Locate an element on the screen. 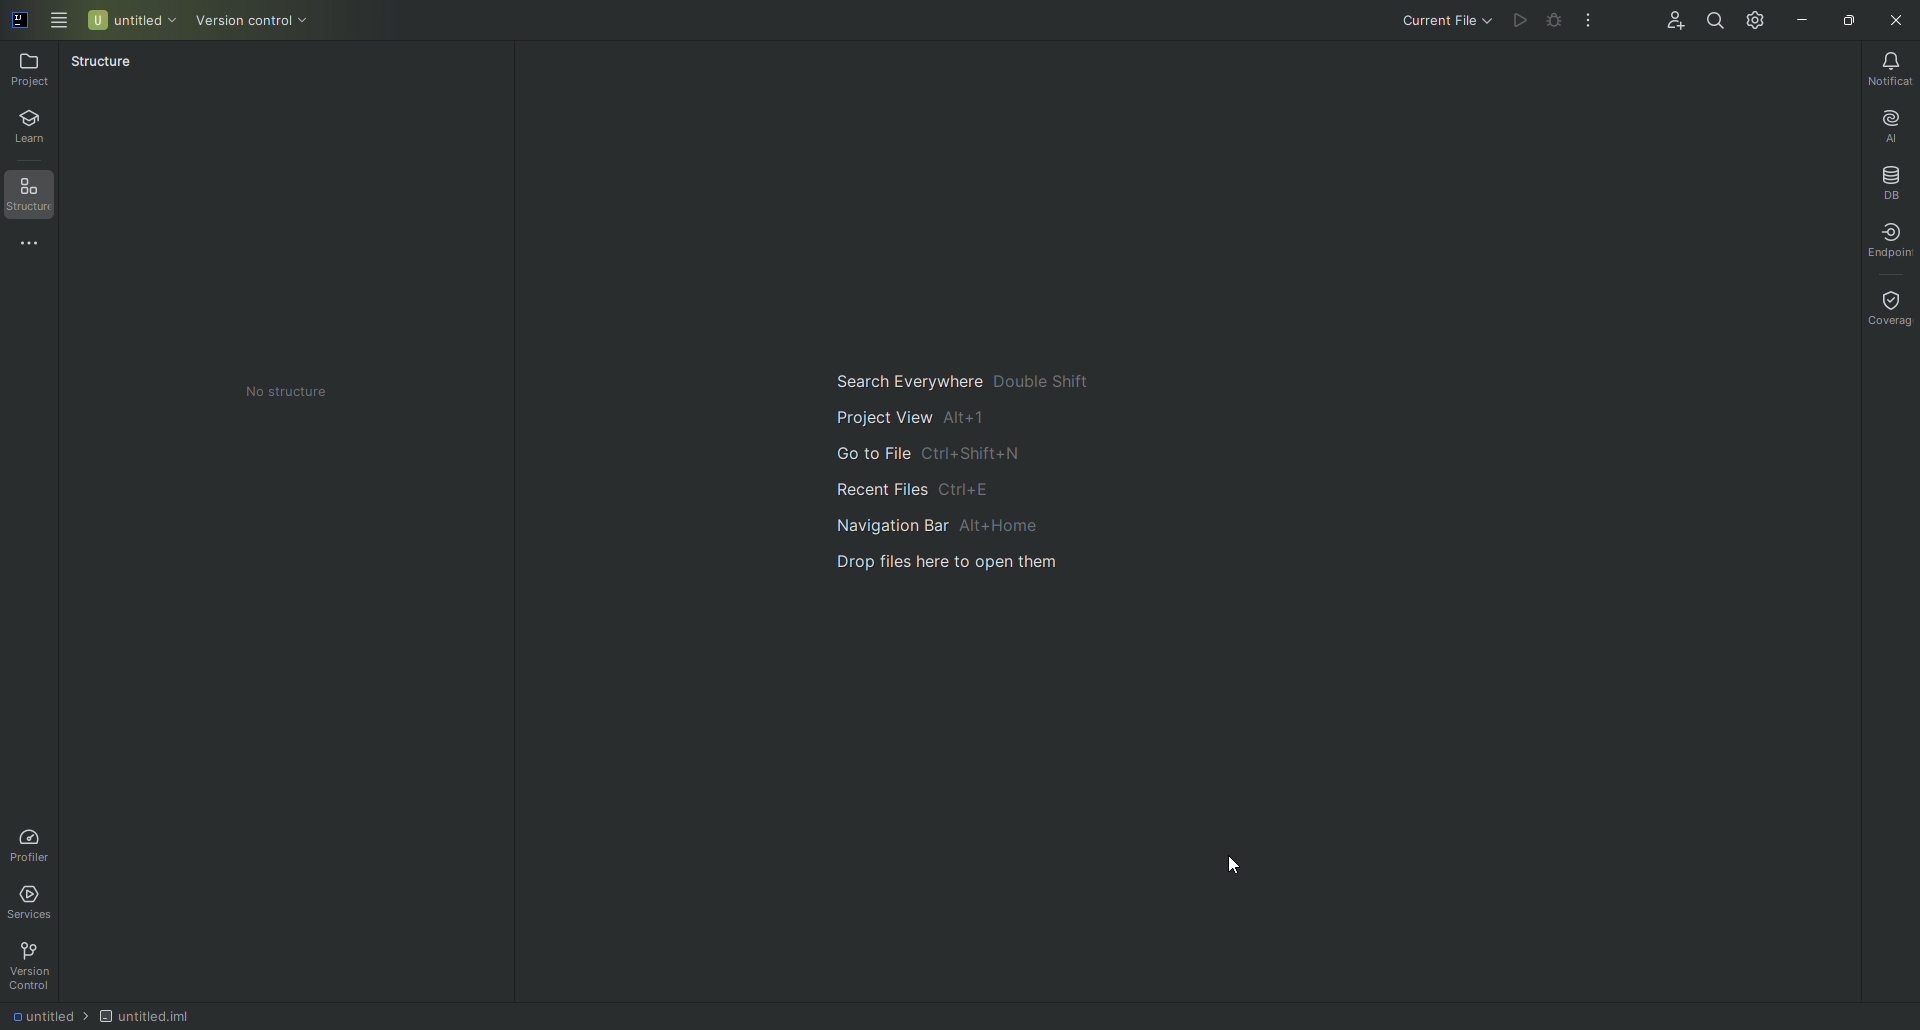 This screenshot has height=1030, width=1920. Main Menu is located at coordinates (61, 23).